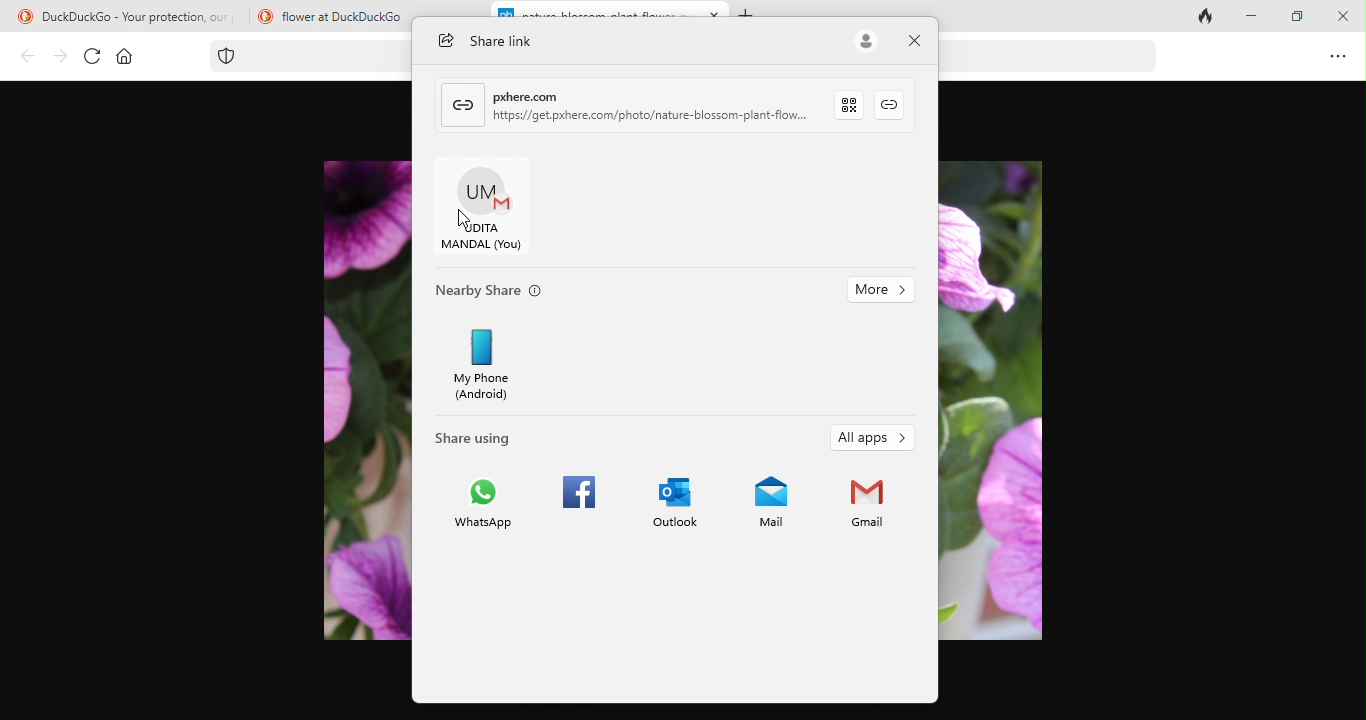  I want to click on back, so click(23, 58).